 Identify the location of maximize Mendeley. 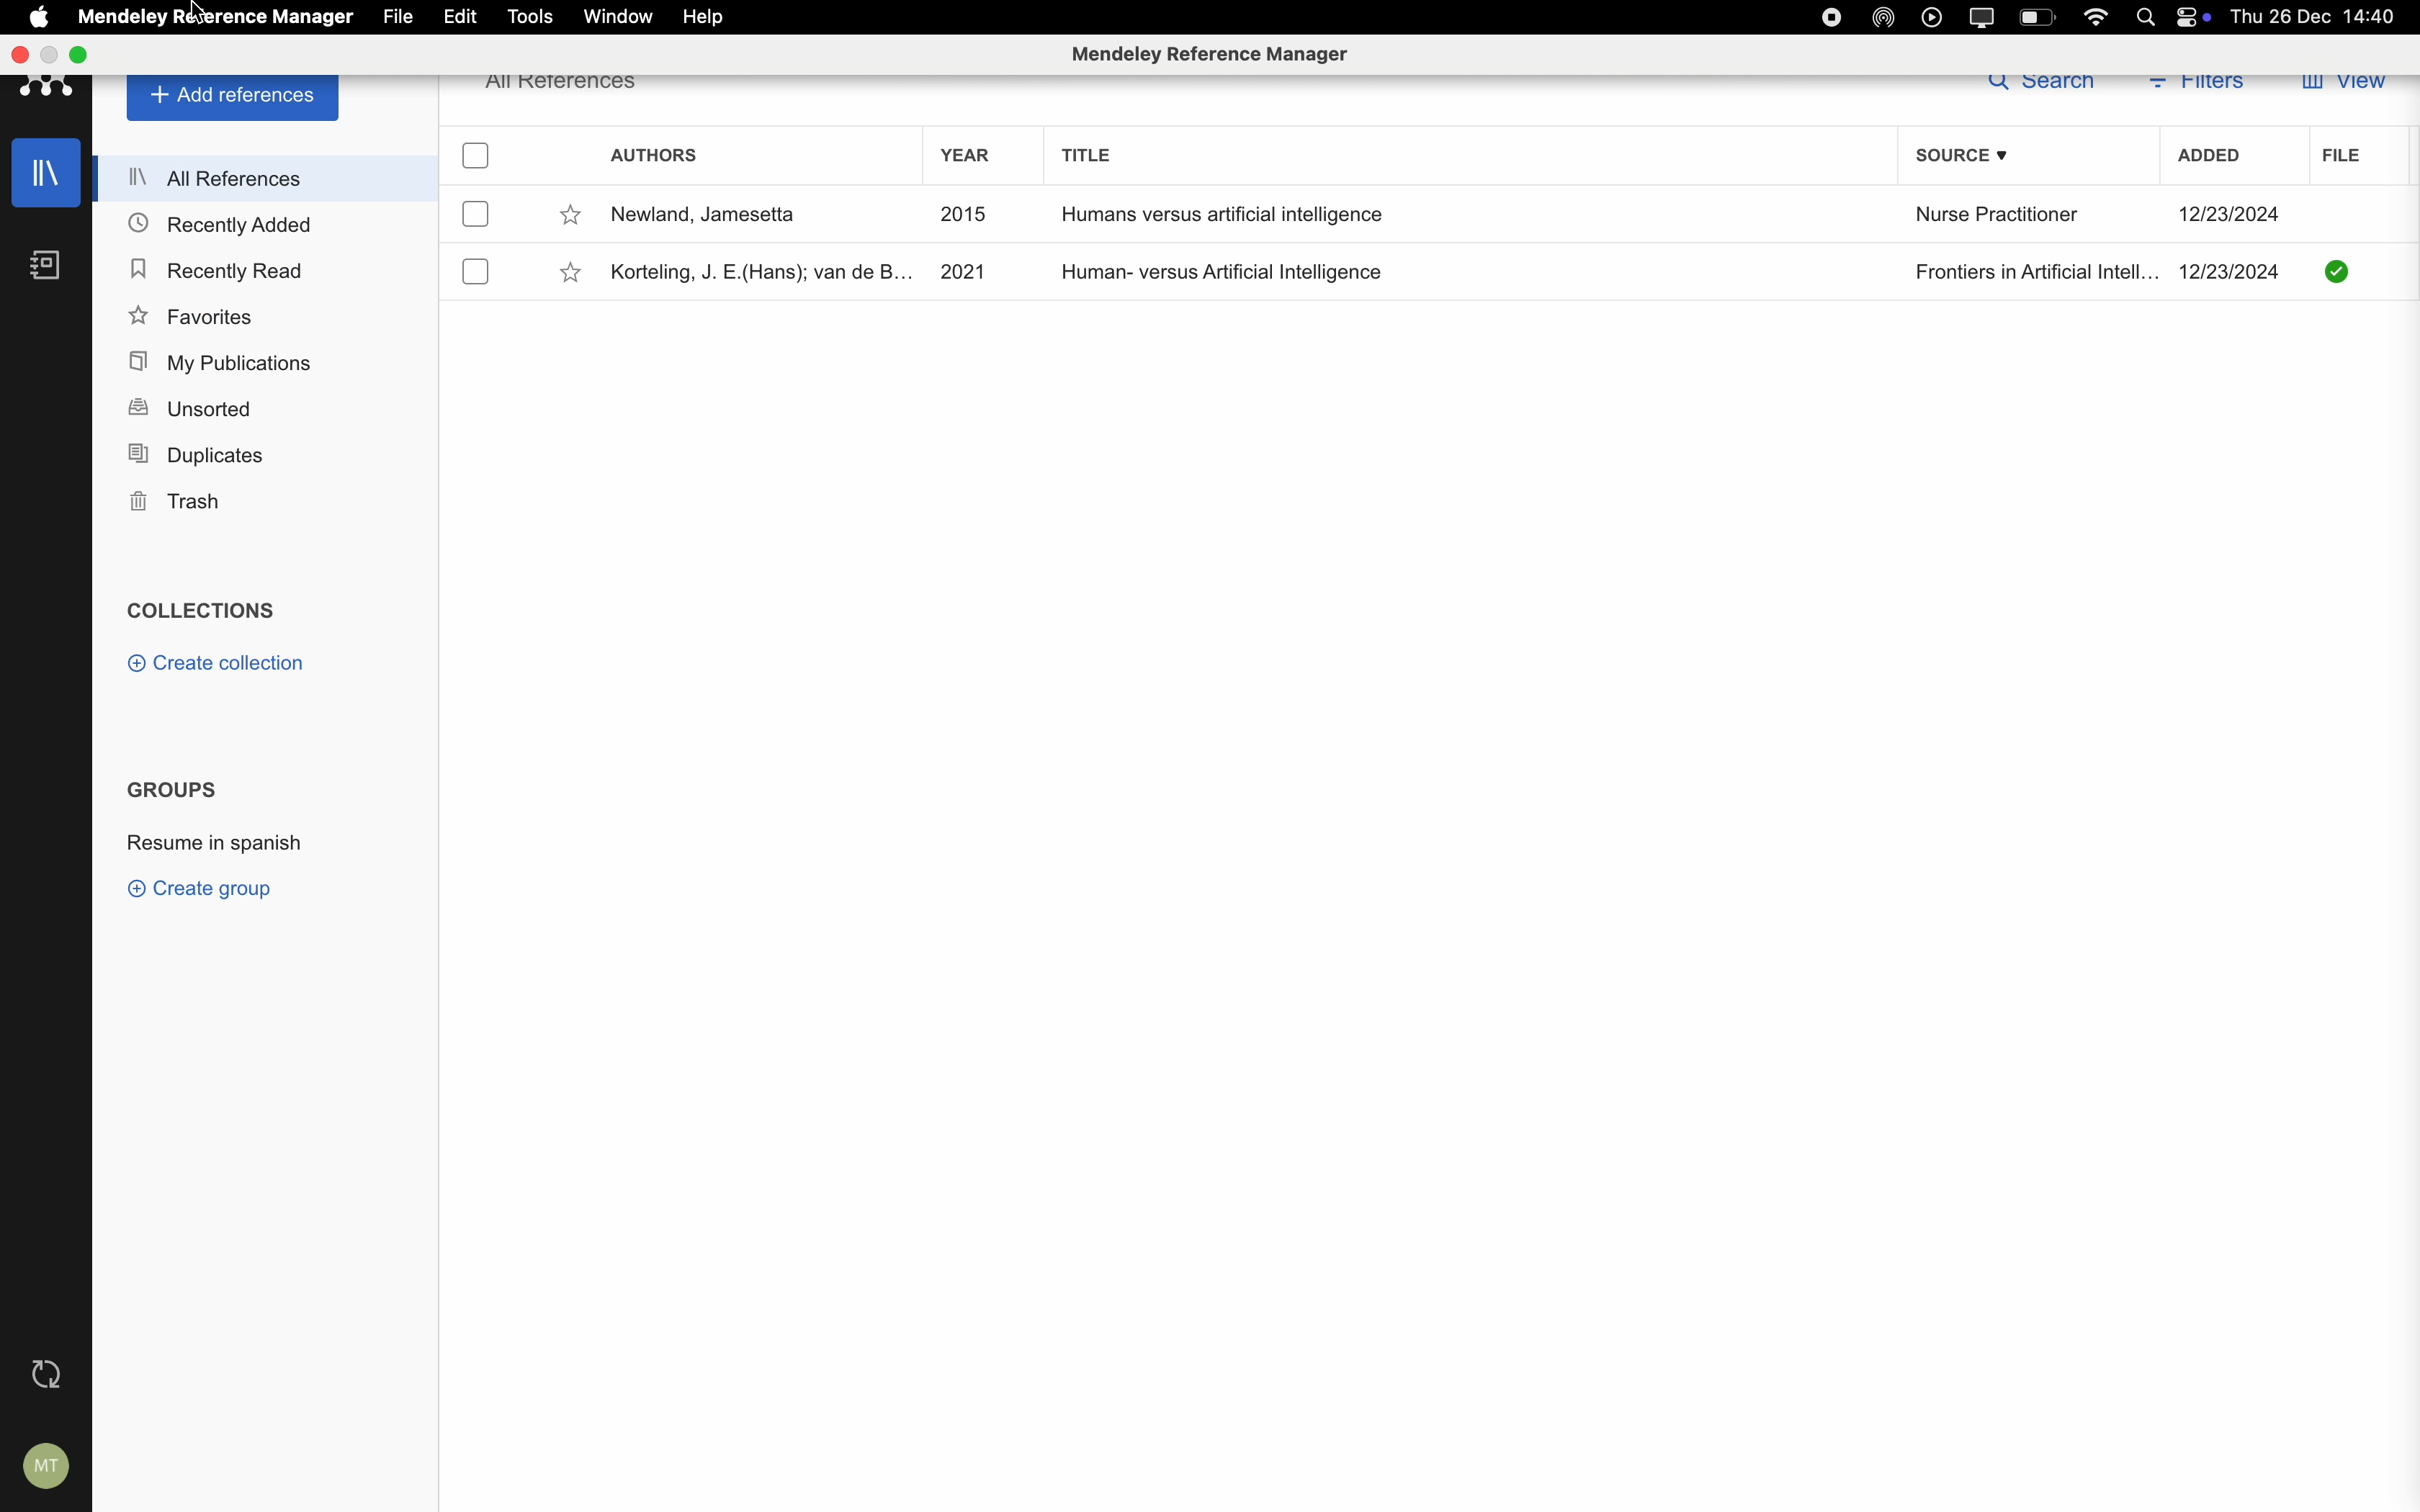
(65, 53).